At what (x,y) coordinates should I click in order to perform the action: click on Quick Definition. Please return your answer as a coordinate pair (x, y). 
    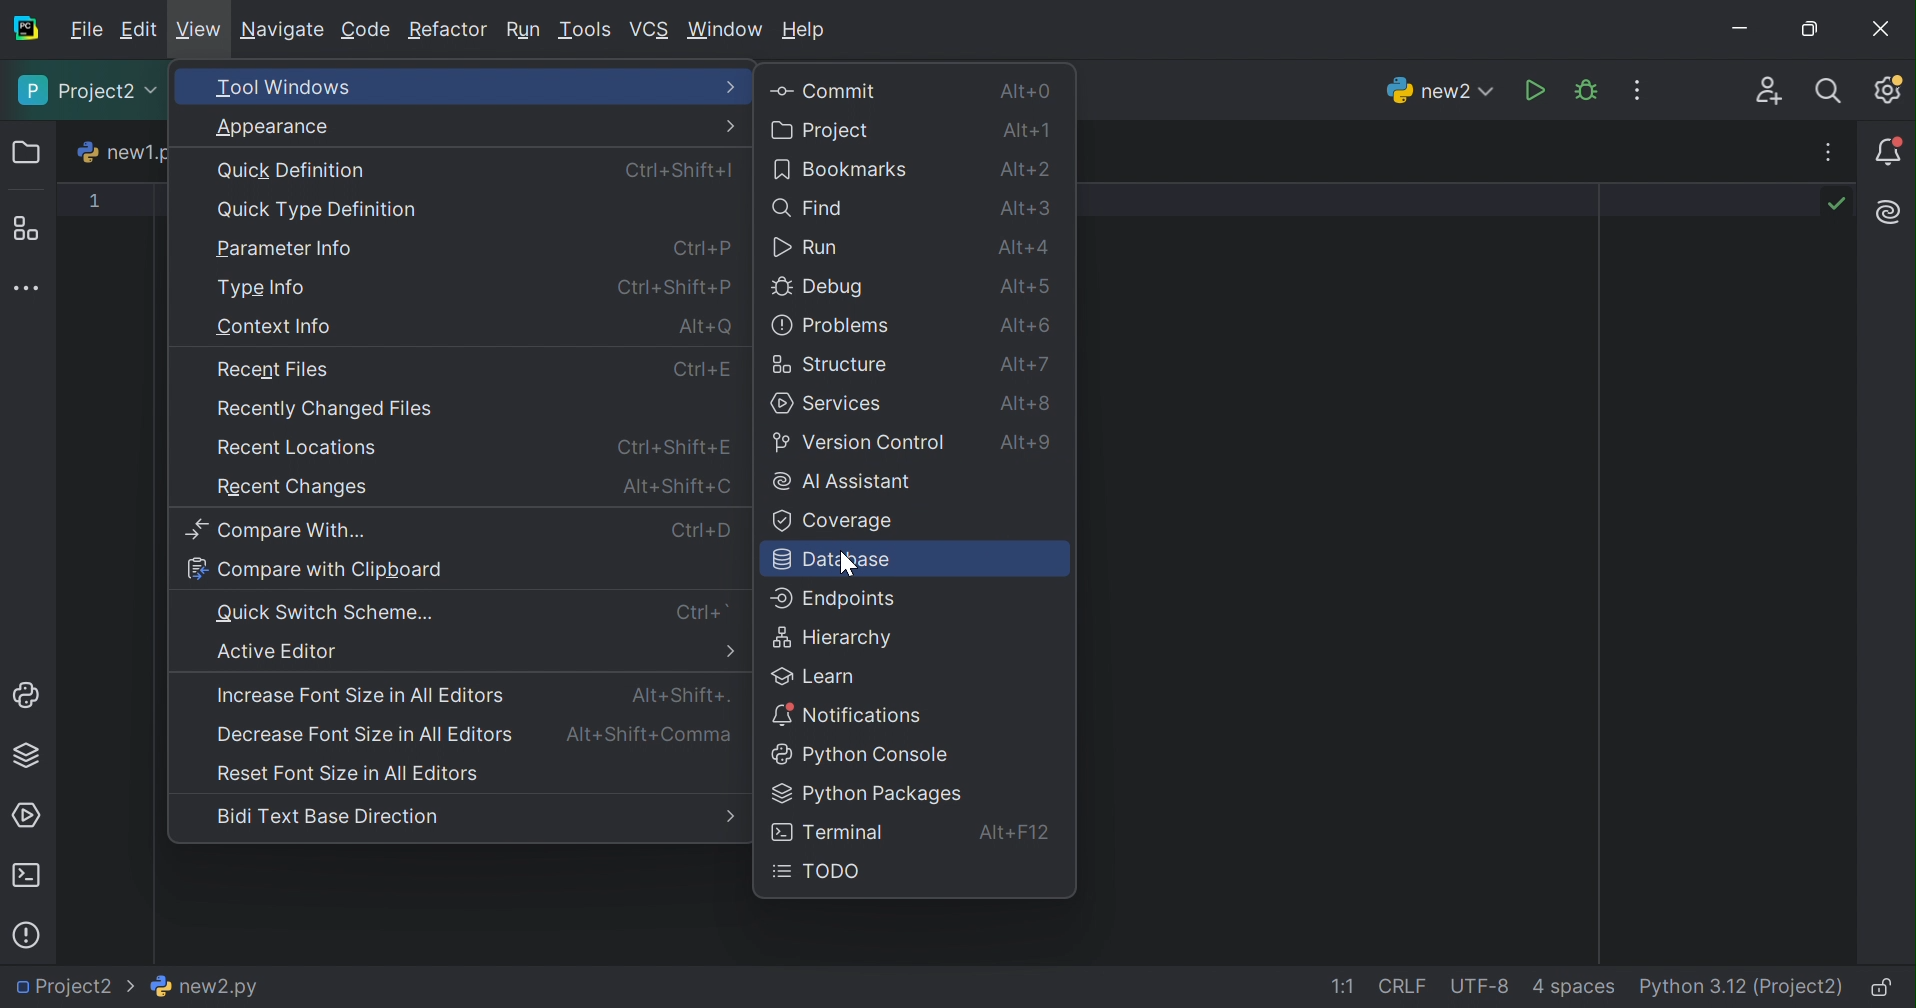
    Looking at the image, I should click on (292, 169).